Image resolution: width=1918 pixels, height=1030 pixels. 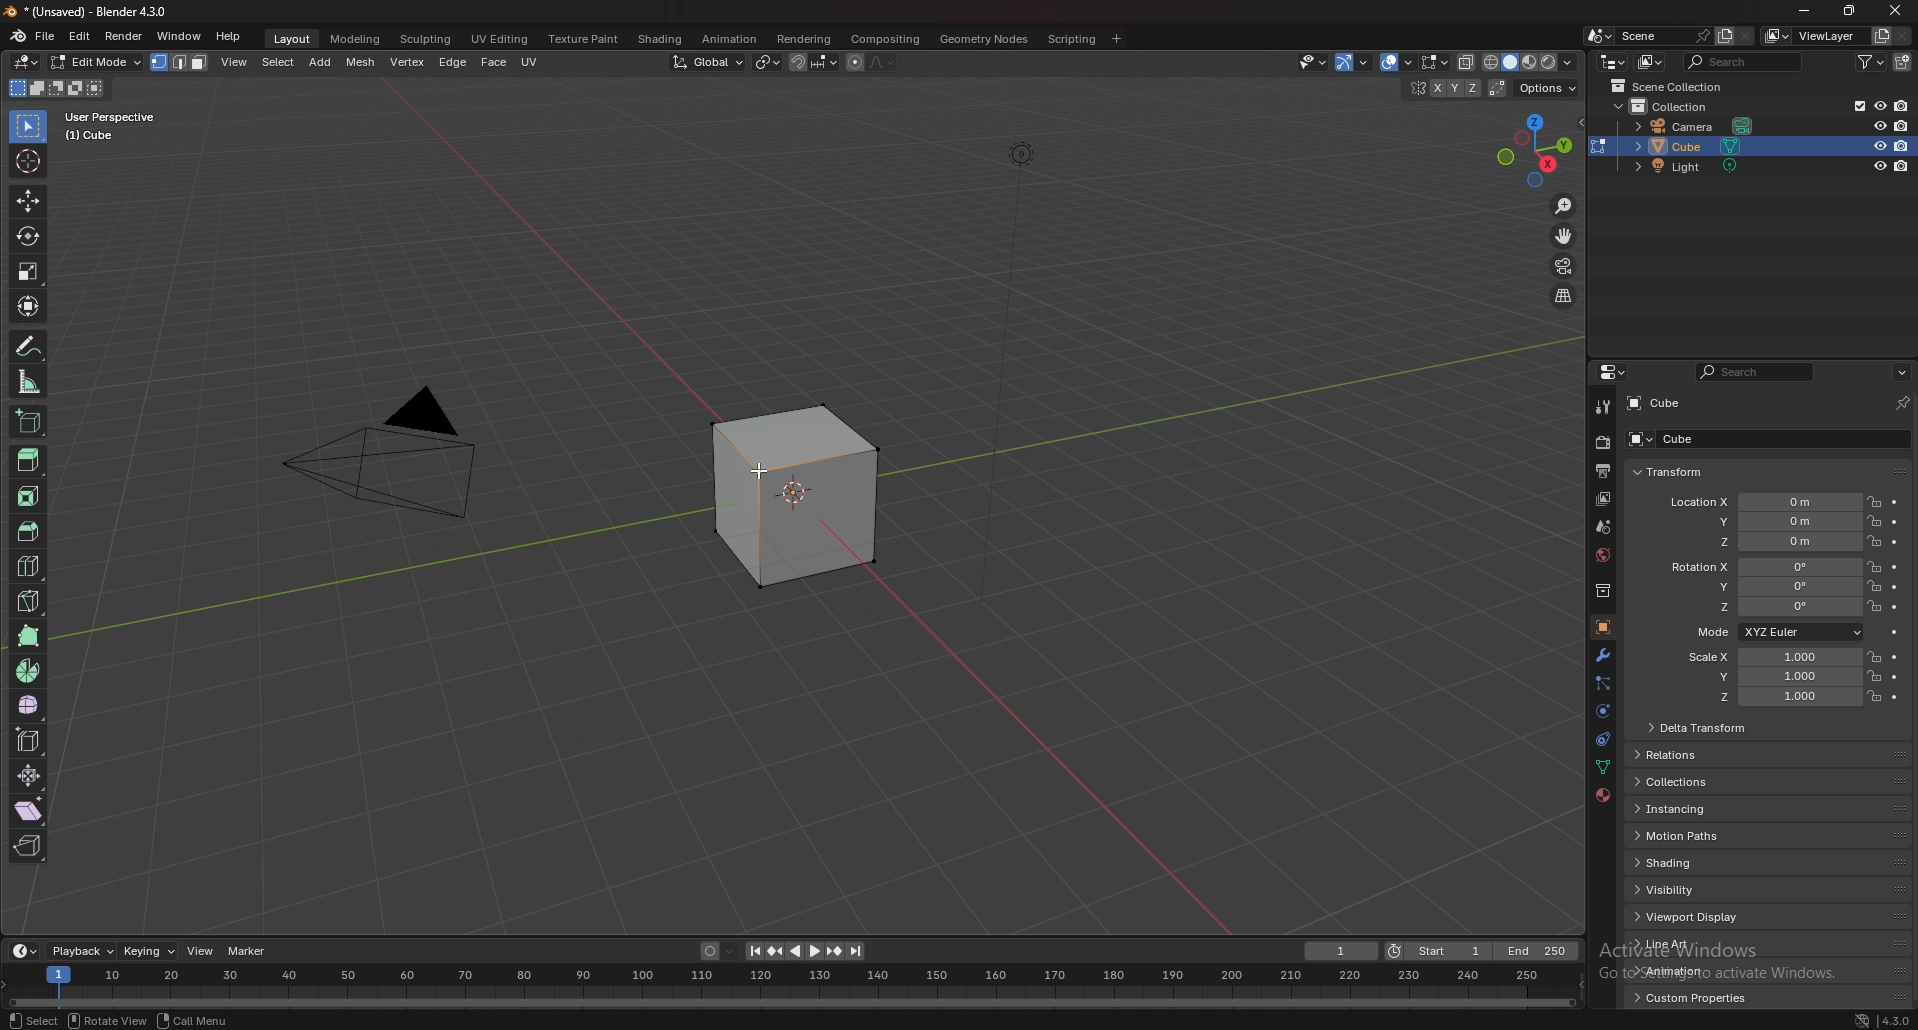 What do you see at coordinates (28, 637) in the screenshot?
I see `polybuild` at bounding box center [28, 637].